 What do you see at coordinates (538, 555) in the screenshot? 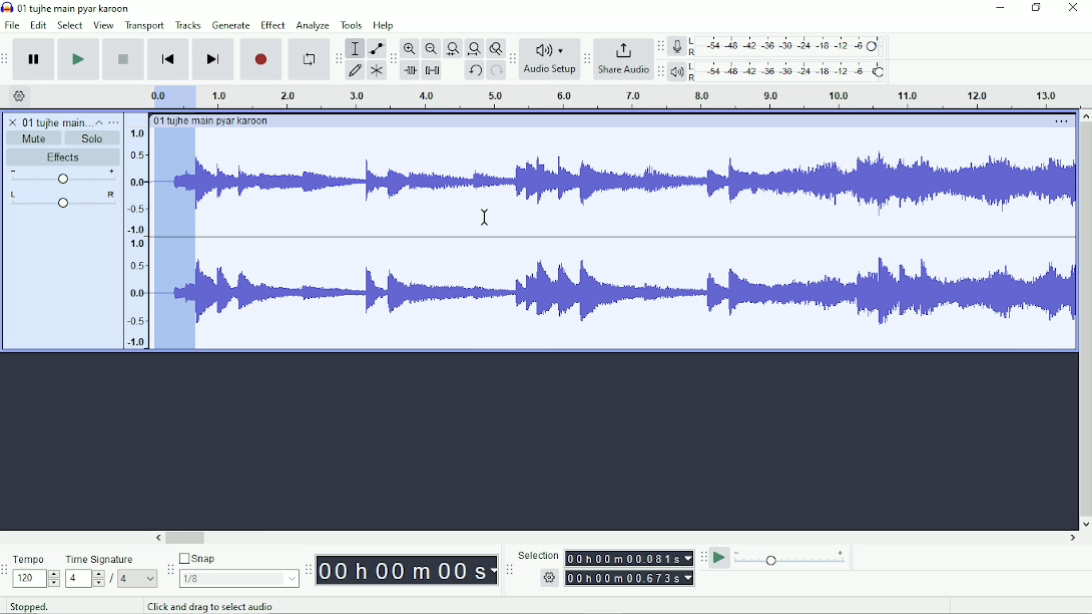
I see `Selection` at bounding box center [538, 555].